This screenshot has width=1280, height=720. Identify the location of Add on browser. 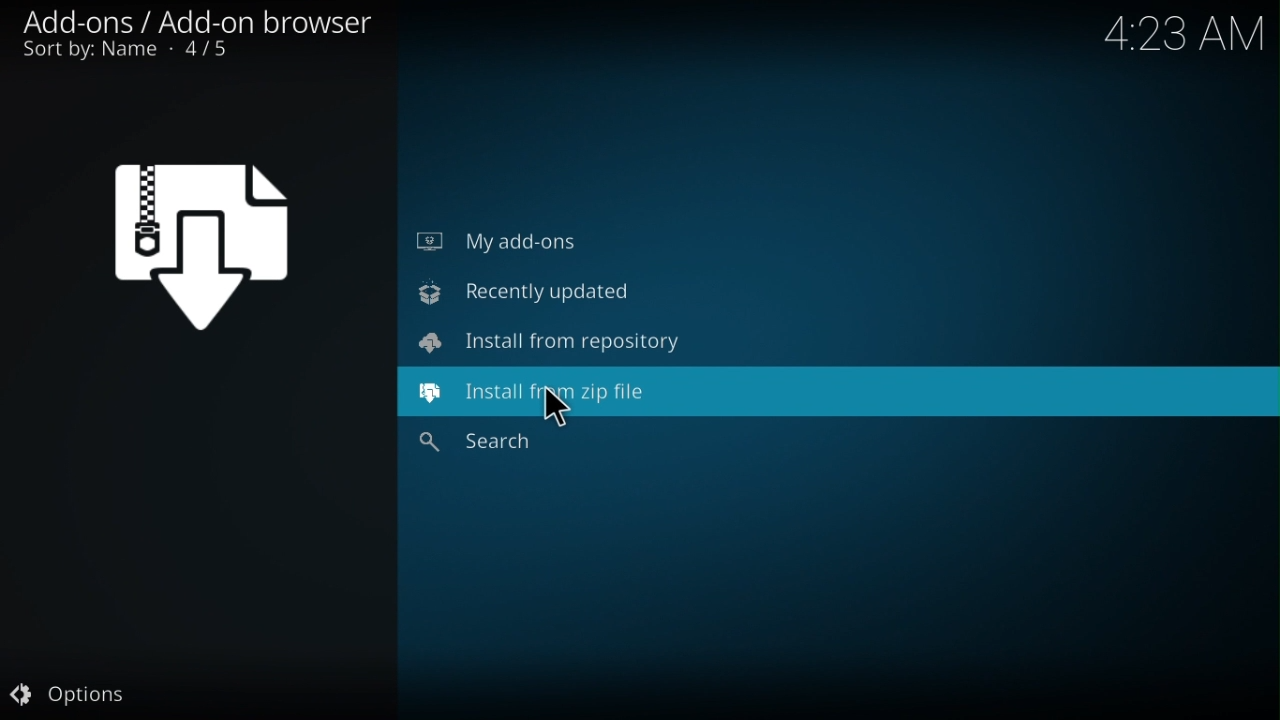
(200, 38).